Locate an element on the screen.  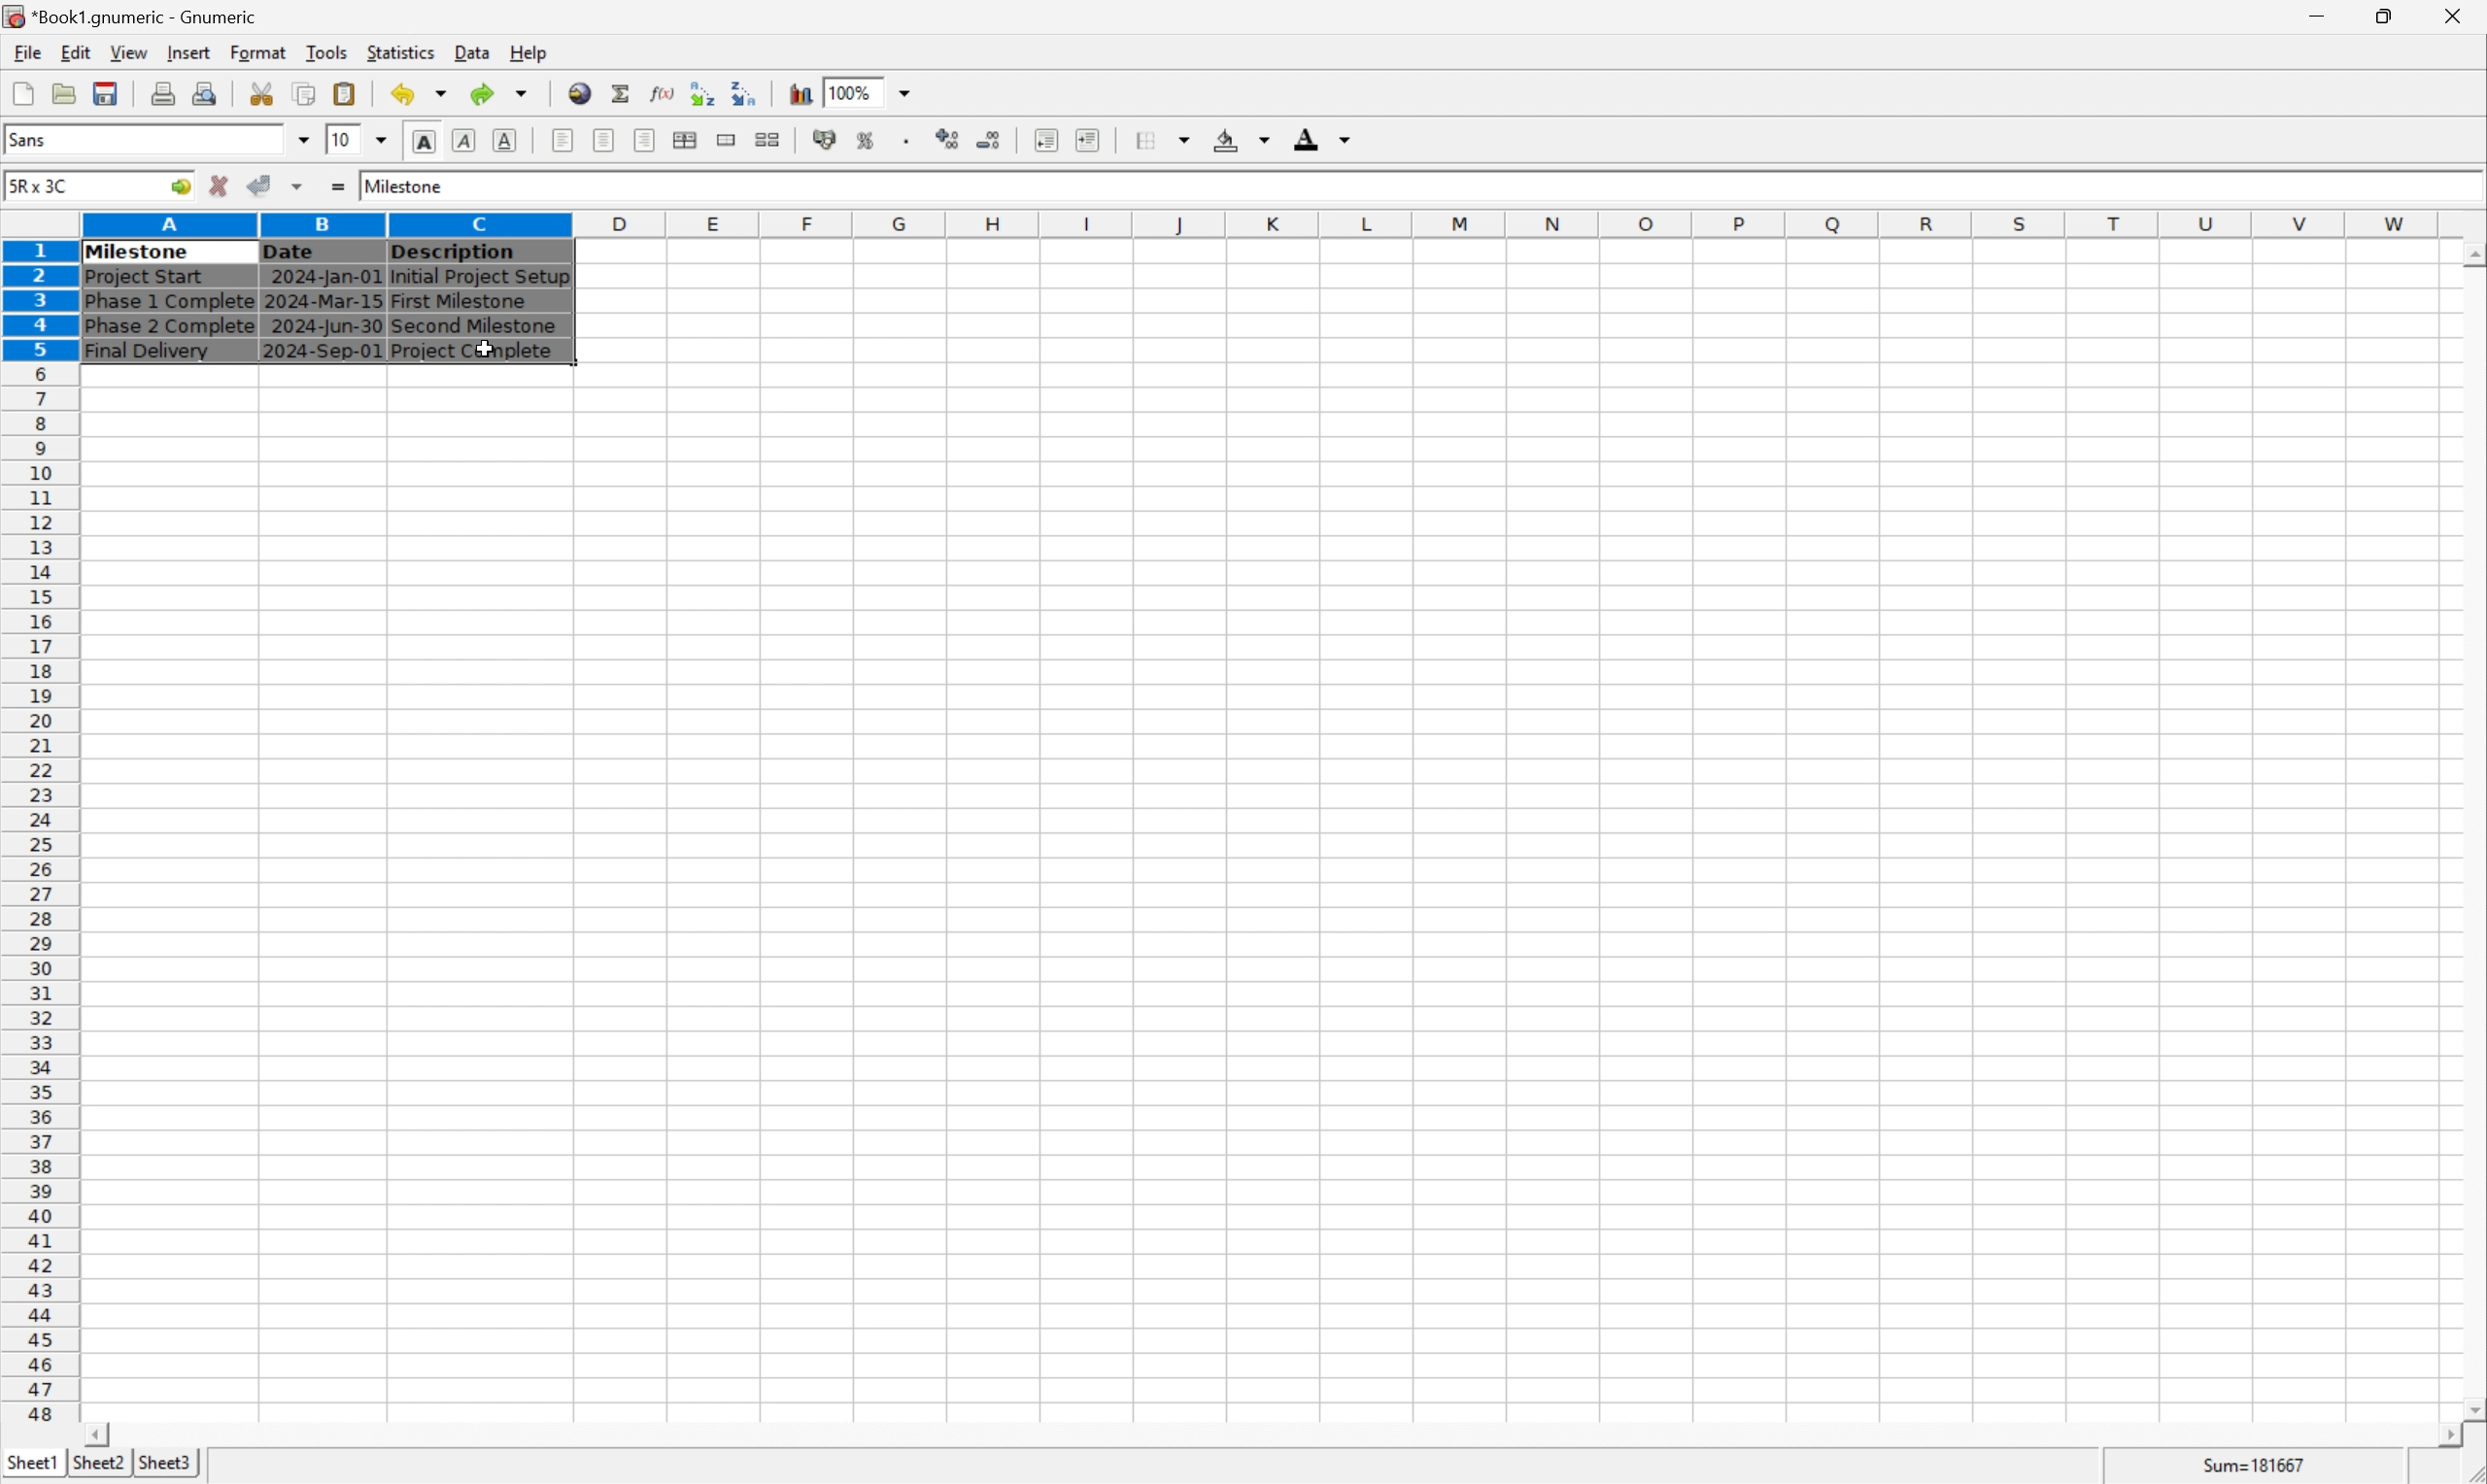
print preview is located at coordinates (163, 92).